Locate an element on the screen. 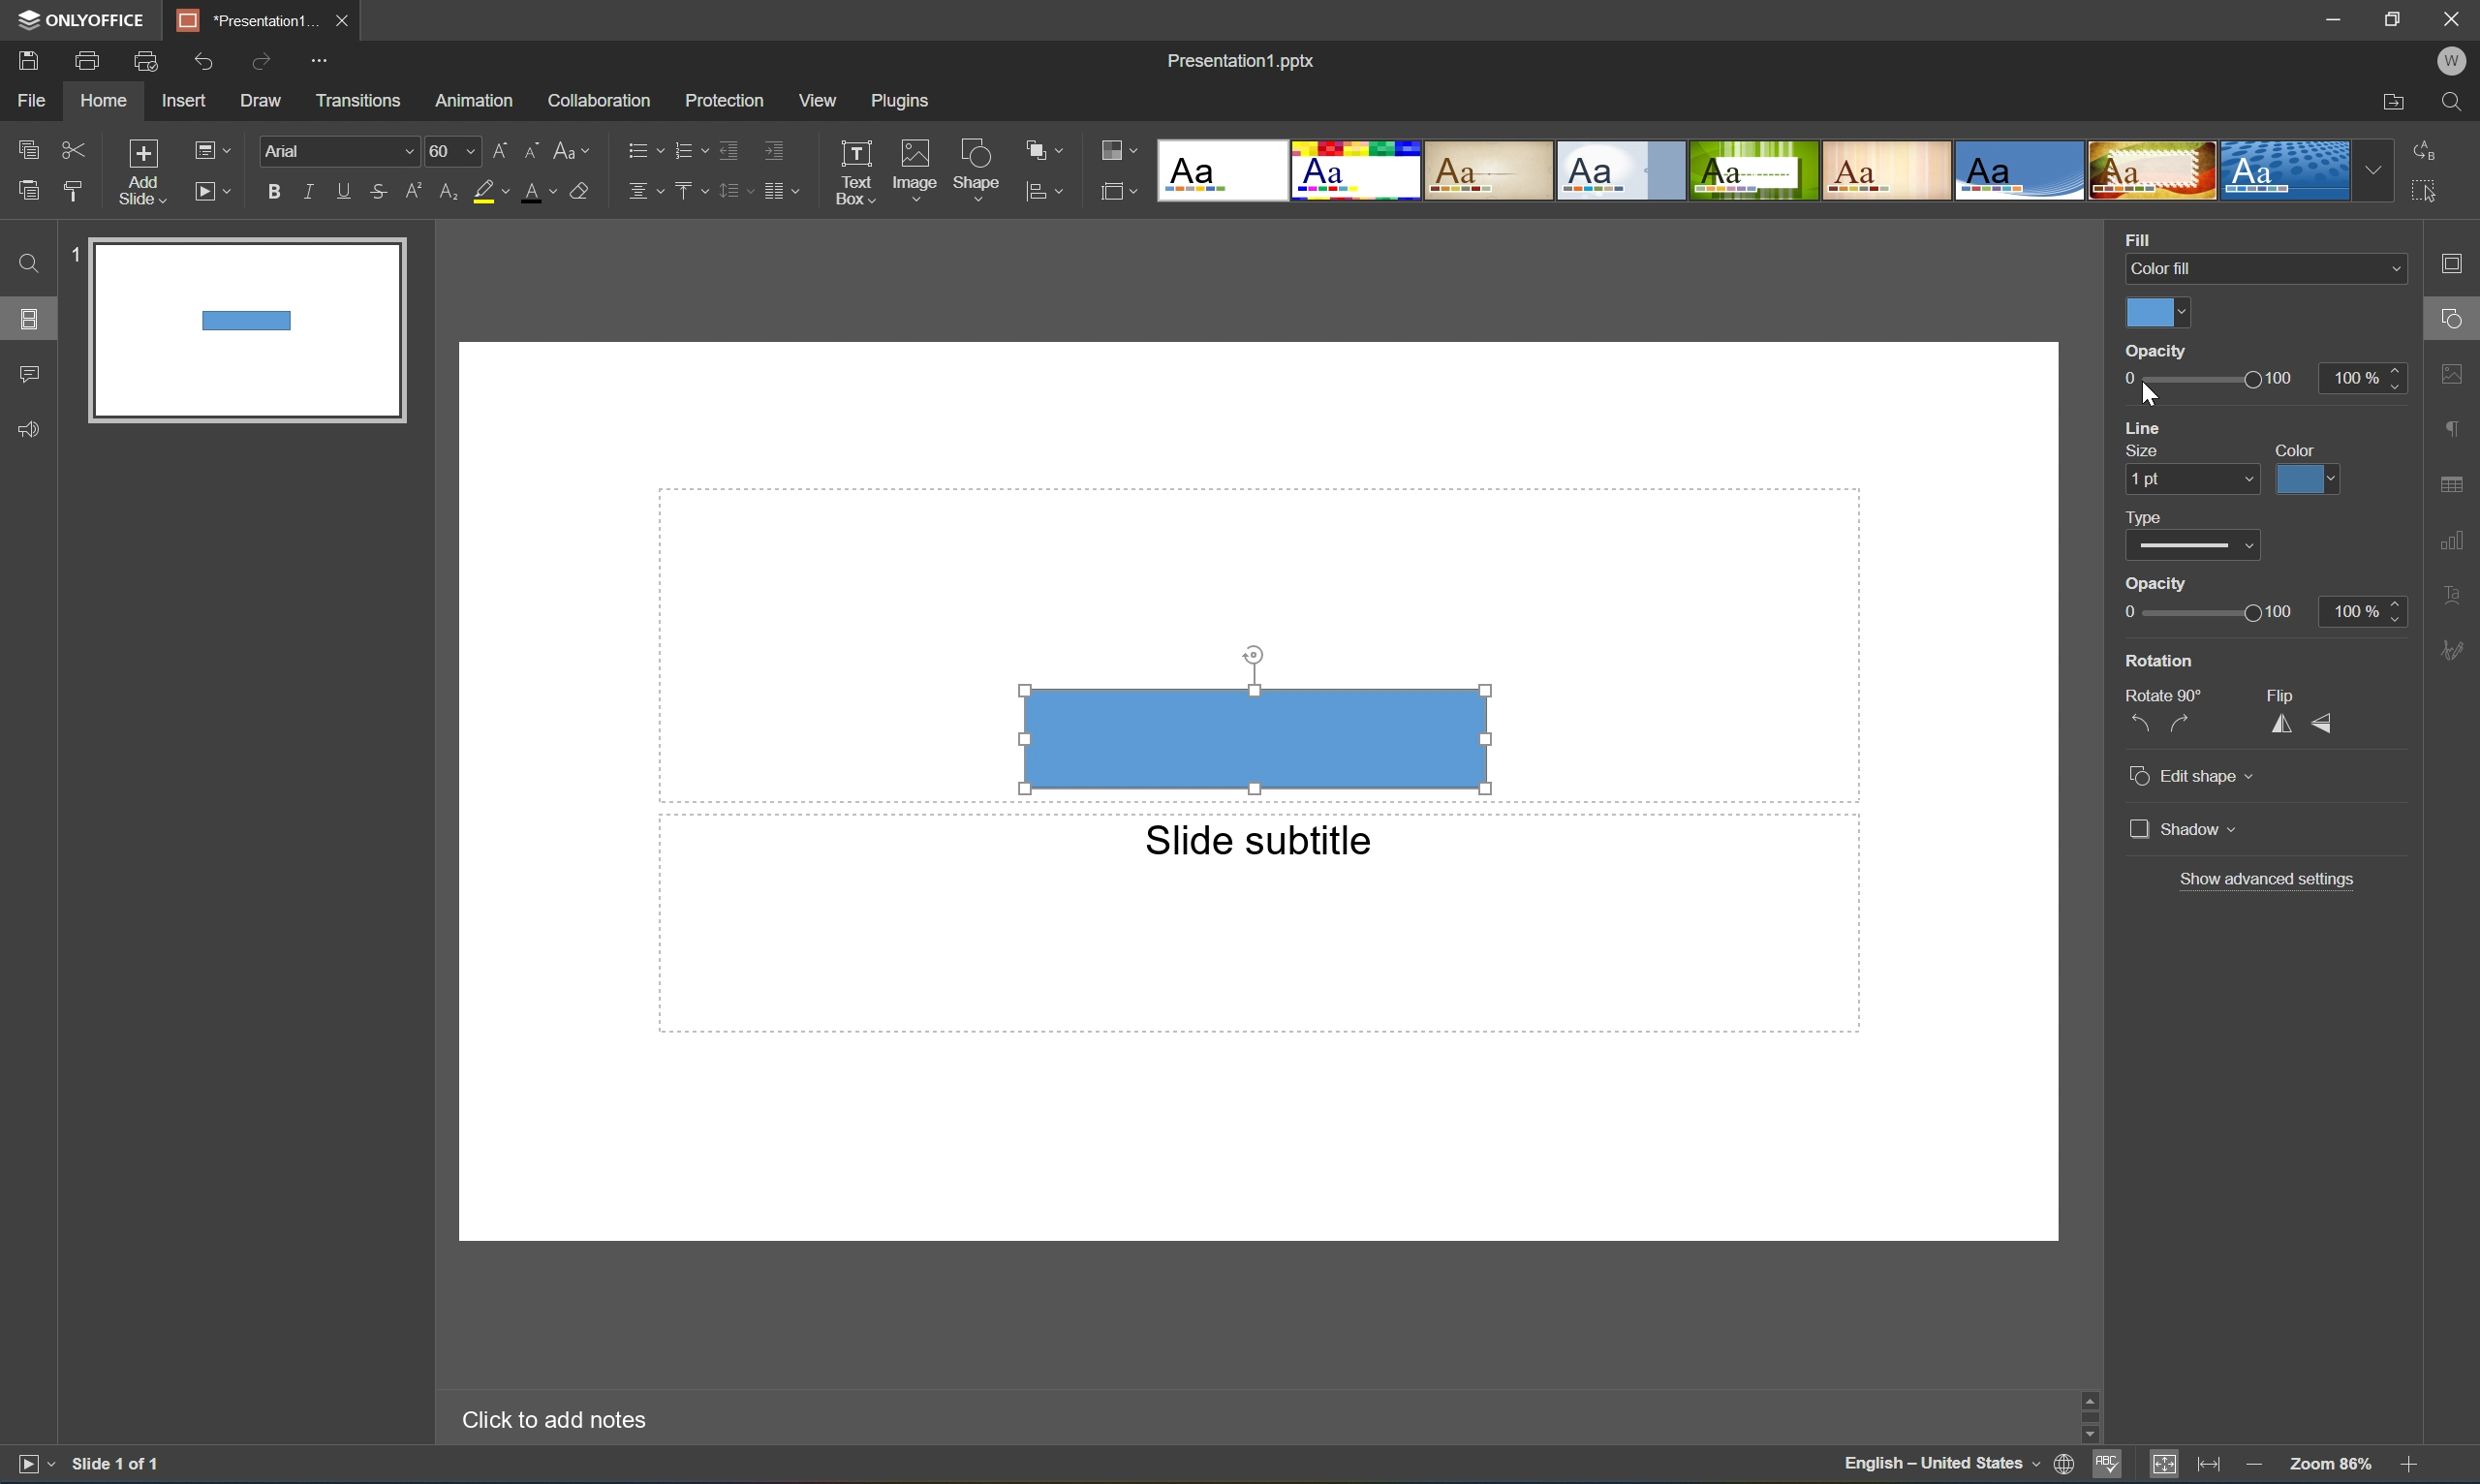 This screenshot has height=1484, width=2480. chart settings is located at coordinates (2455, 542).